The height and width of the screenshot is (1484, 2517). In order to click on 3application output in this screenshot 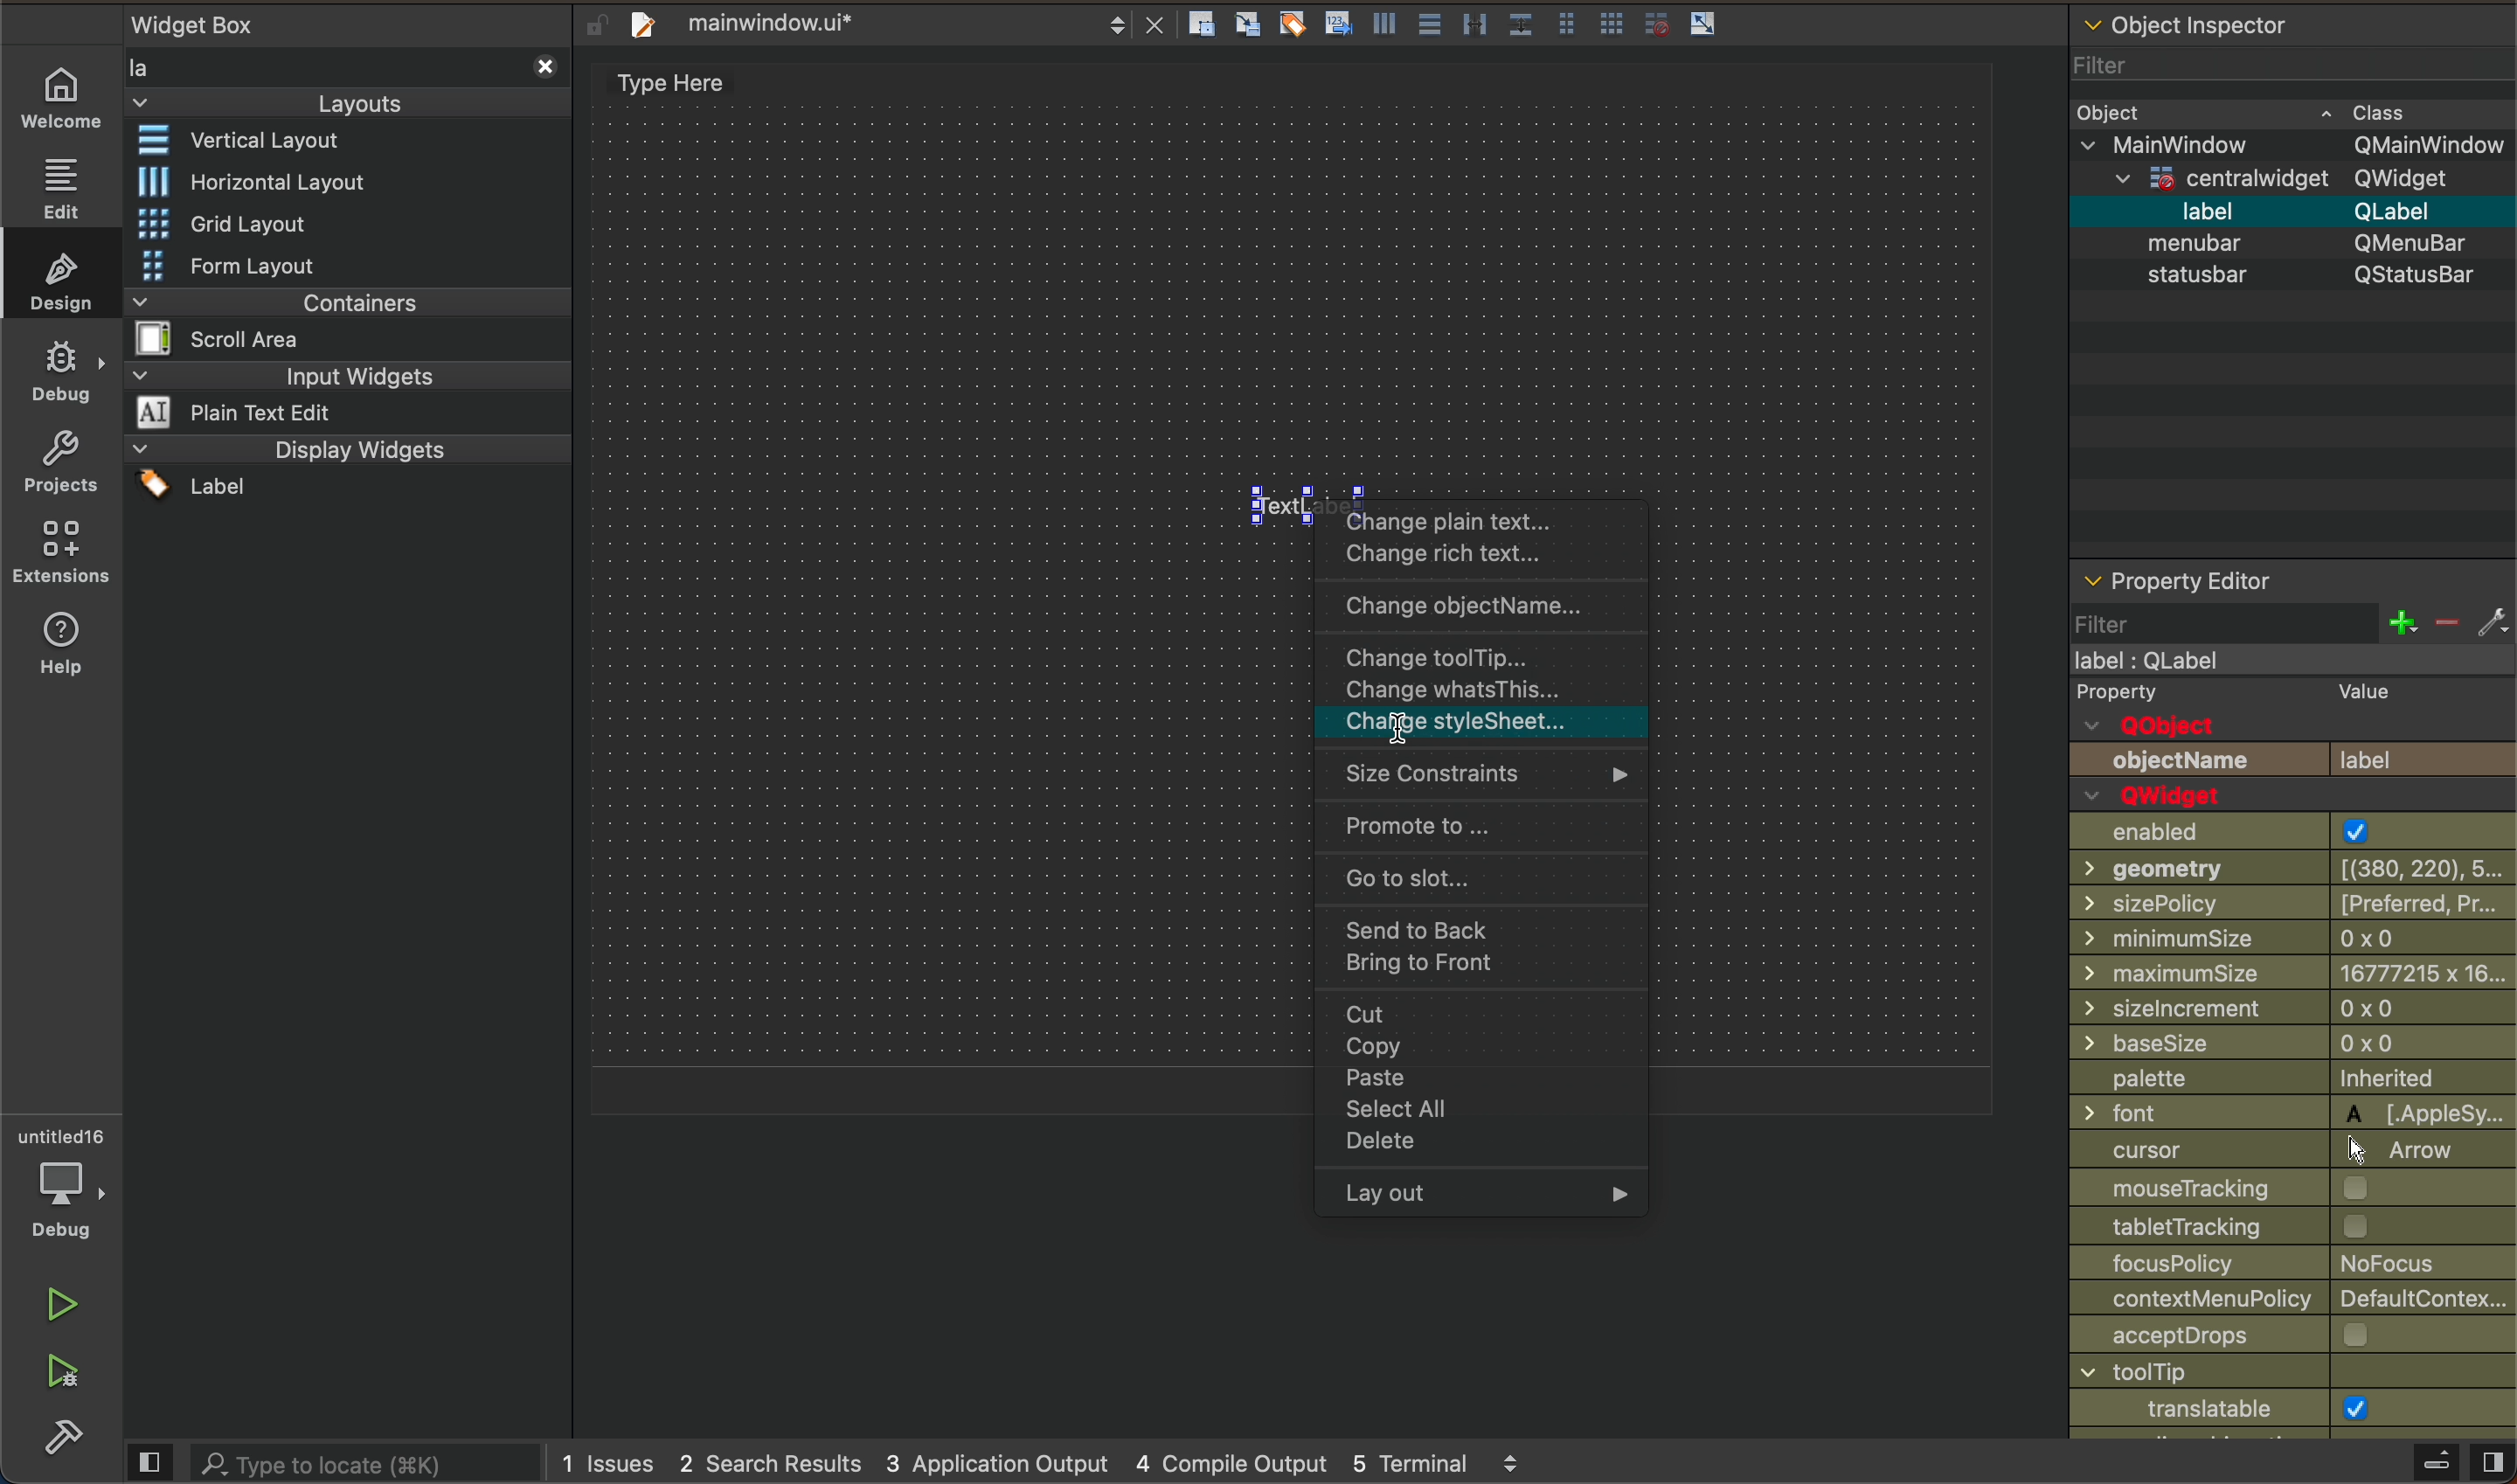, I will do `click(1006, 1462)`.